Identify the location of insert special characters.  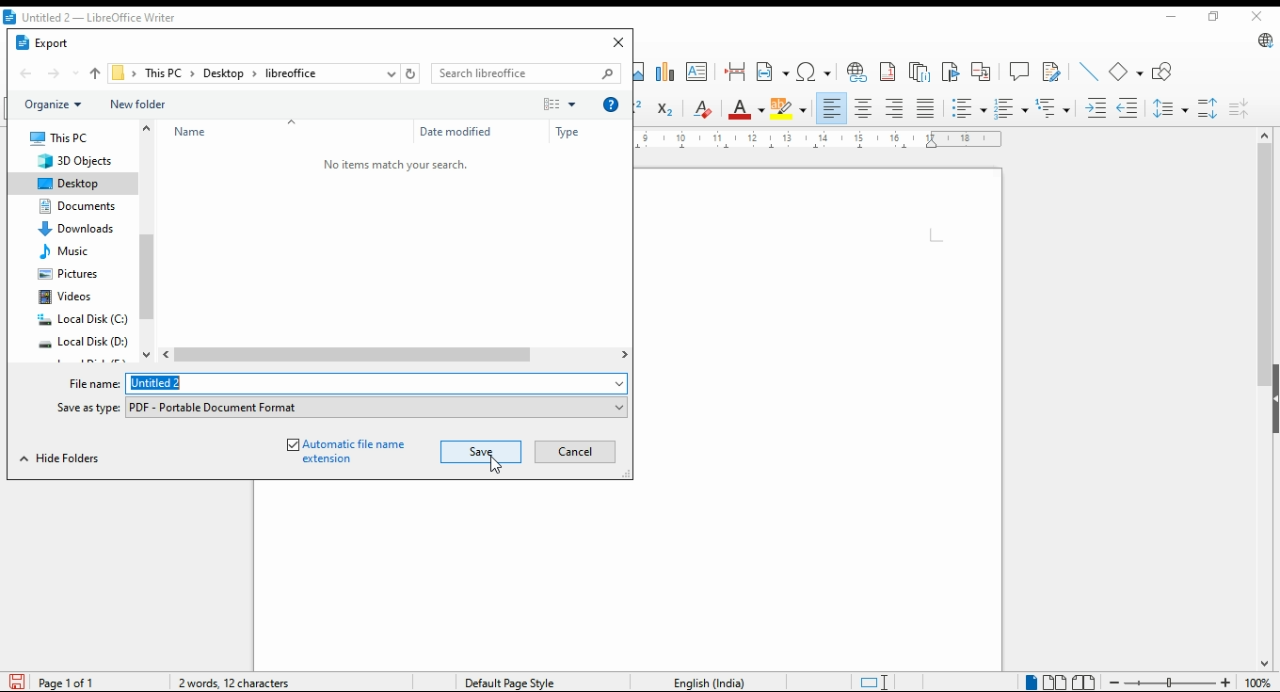
(813, 72).